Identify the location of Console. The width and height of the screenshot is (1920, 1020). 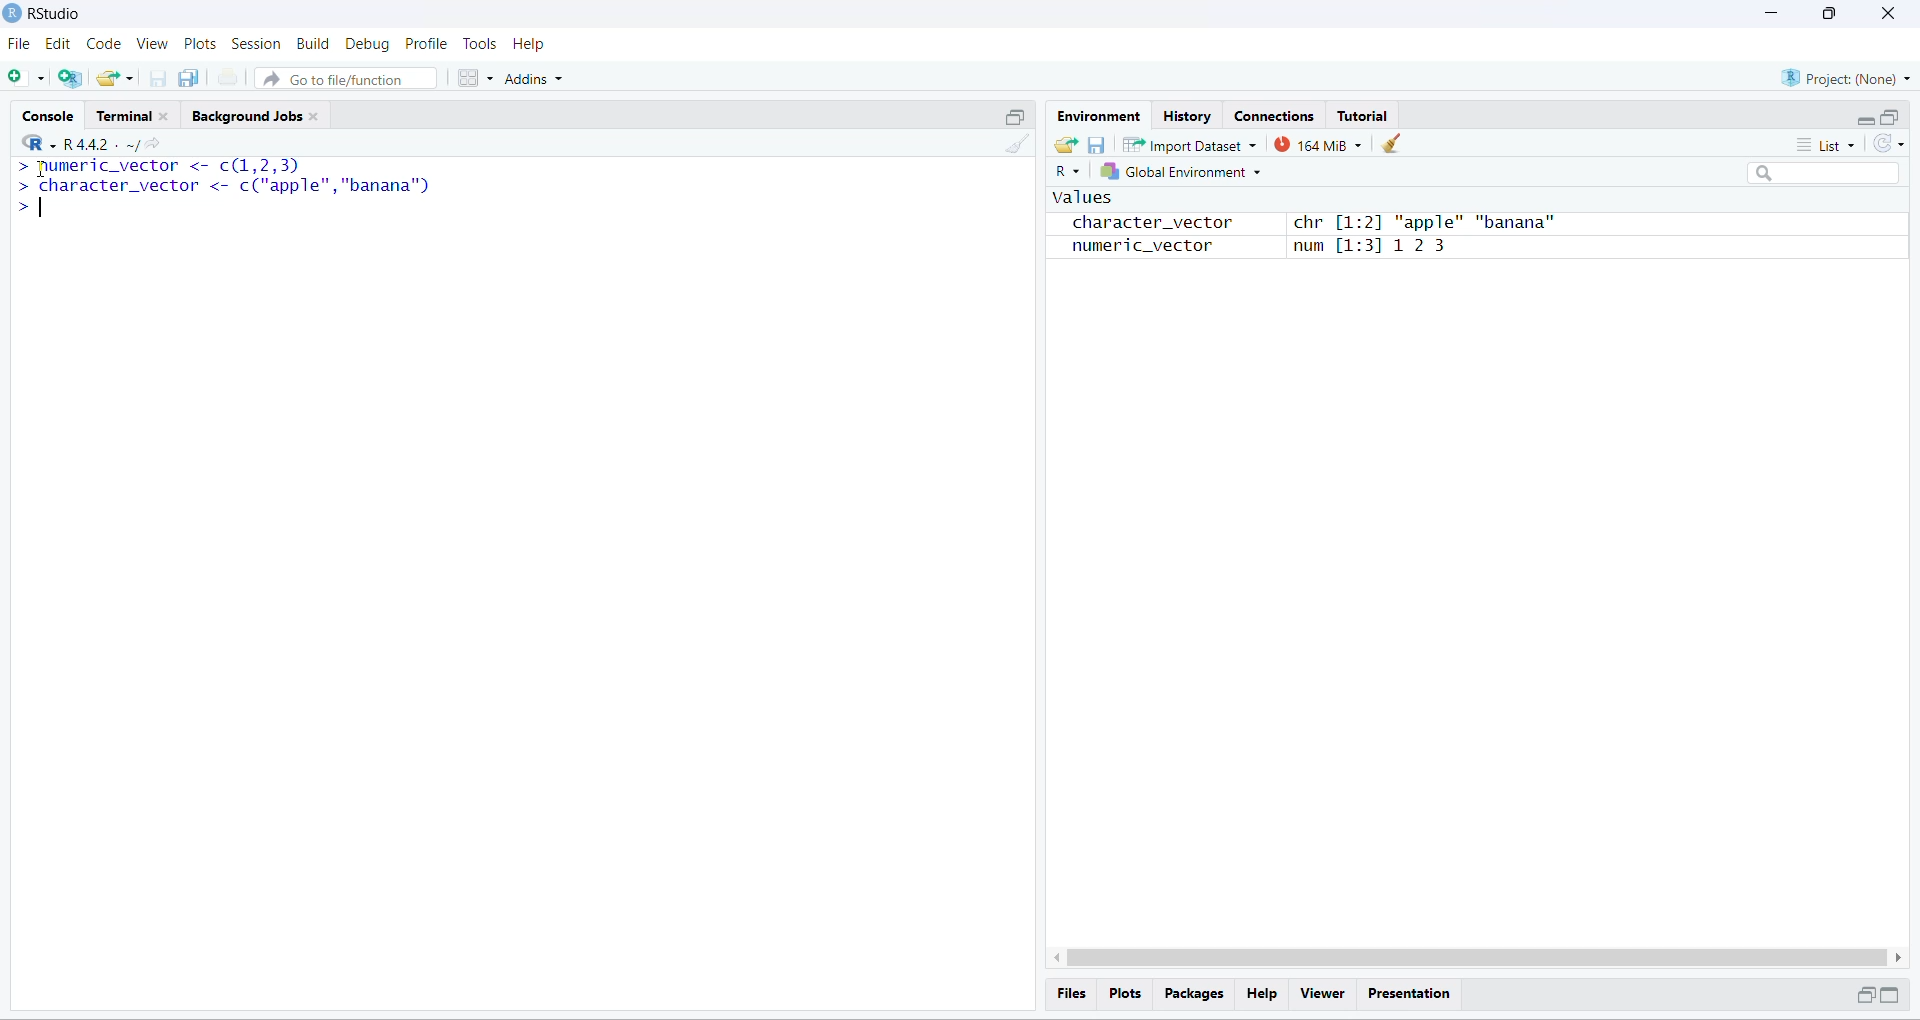
(47, 113).